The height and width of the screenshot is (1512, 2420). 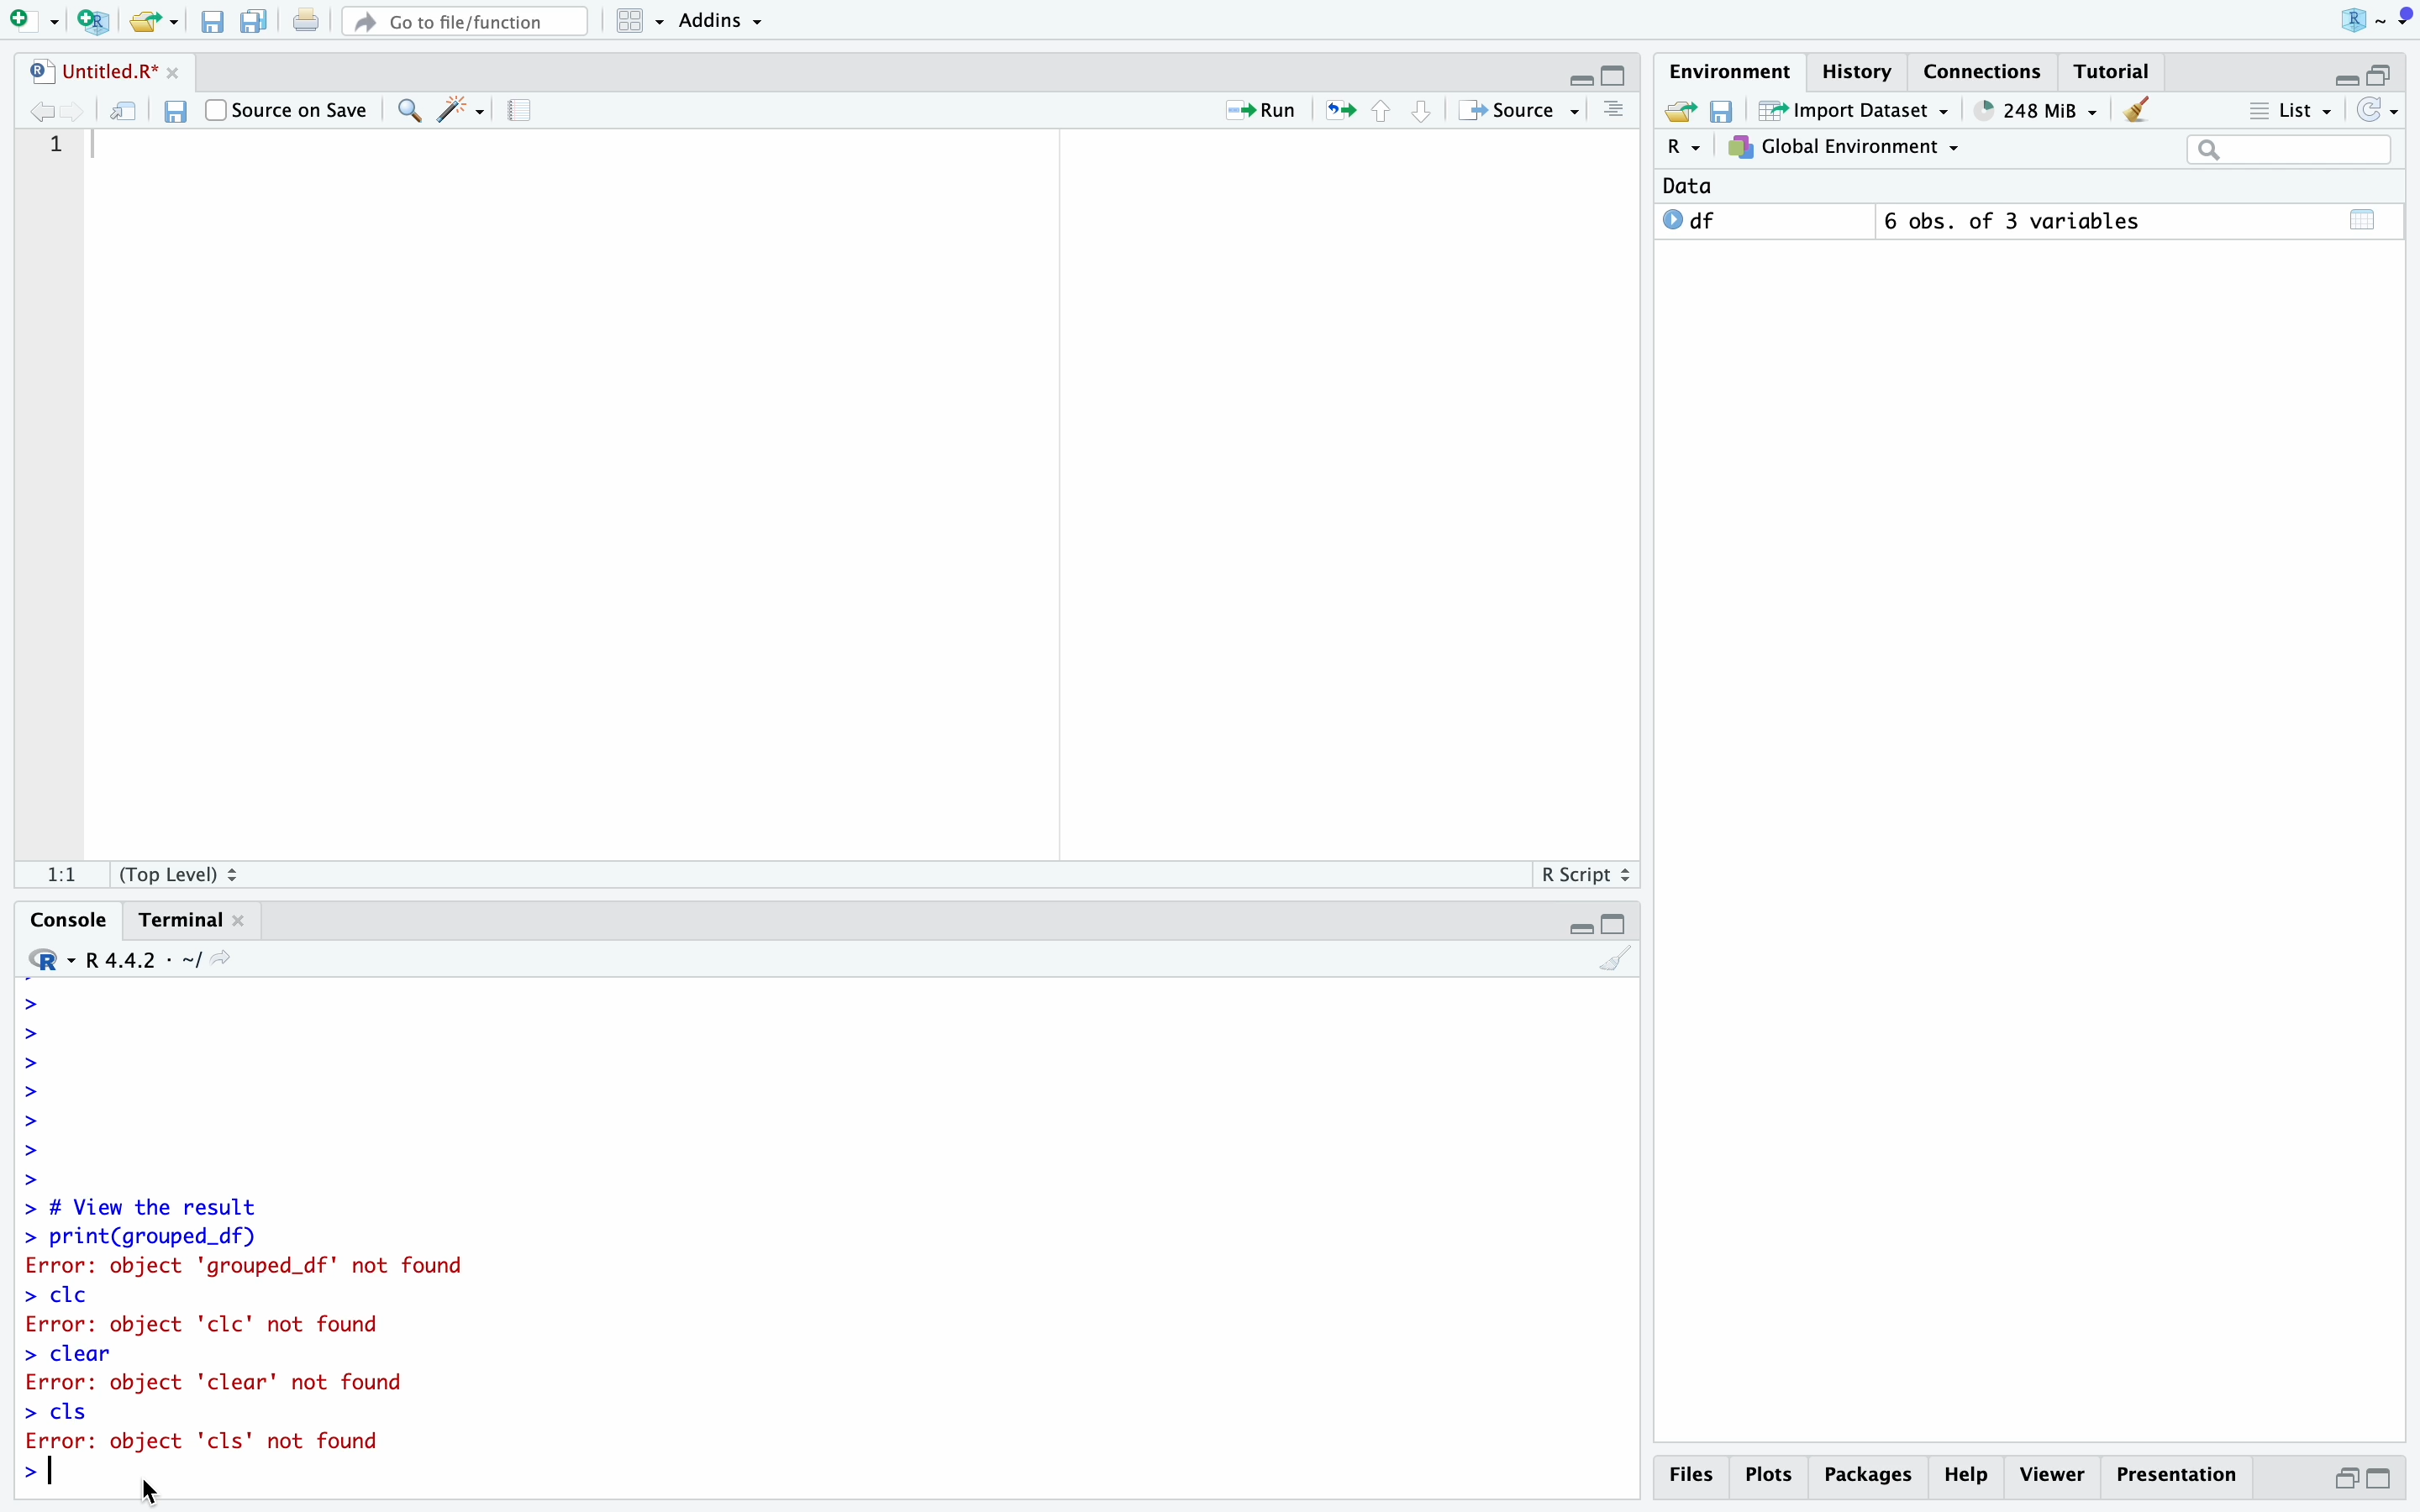 I want to click on Half Height, so click(x=2385, y=73).